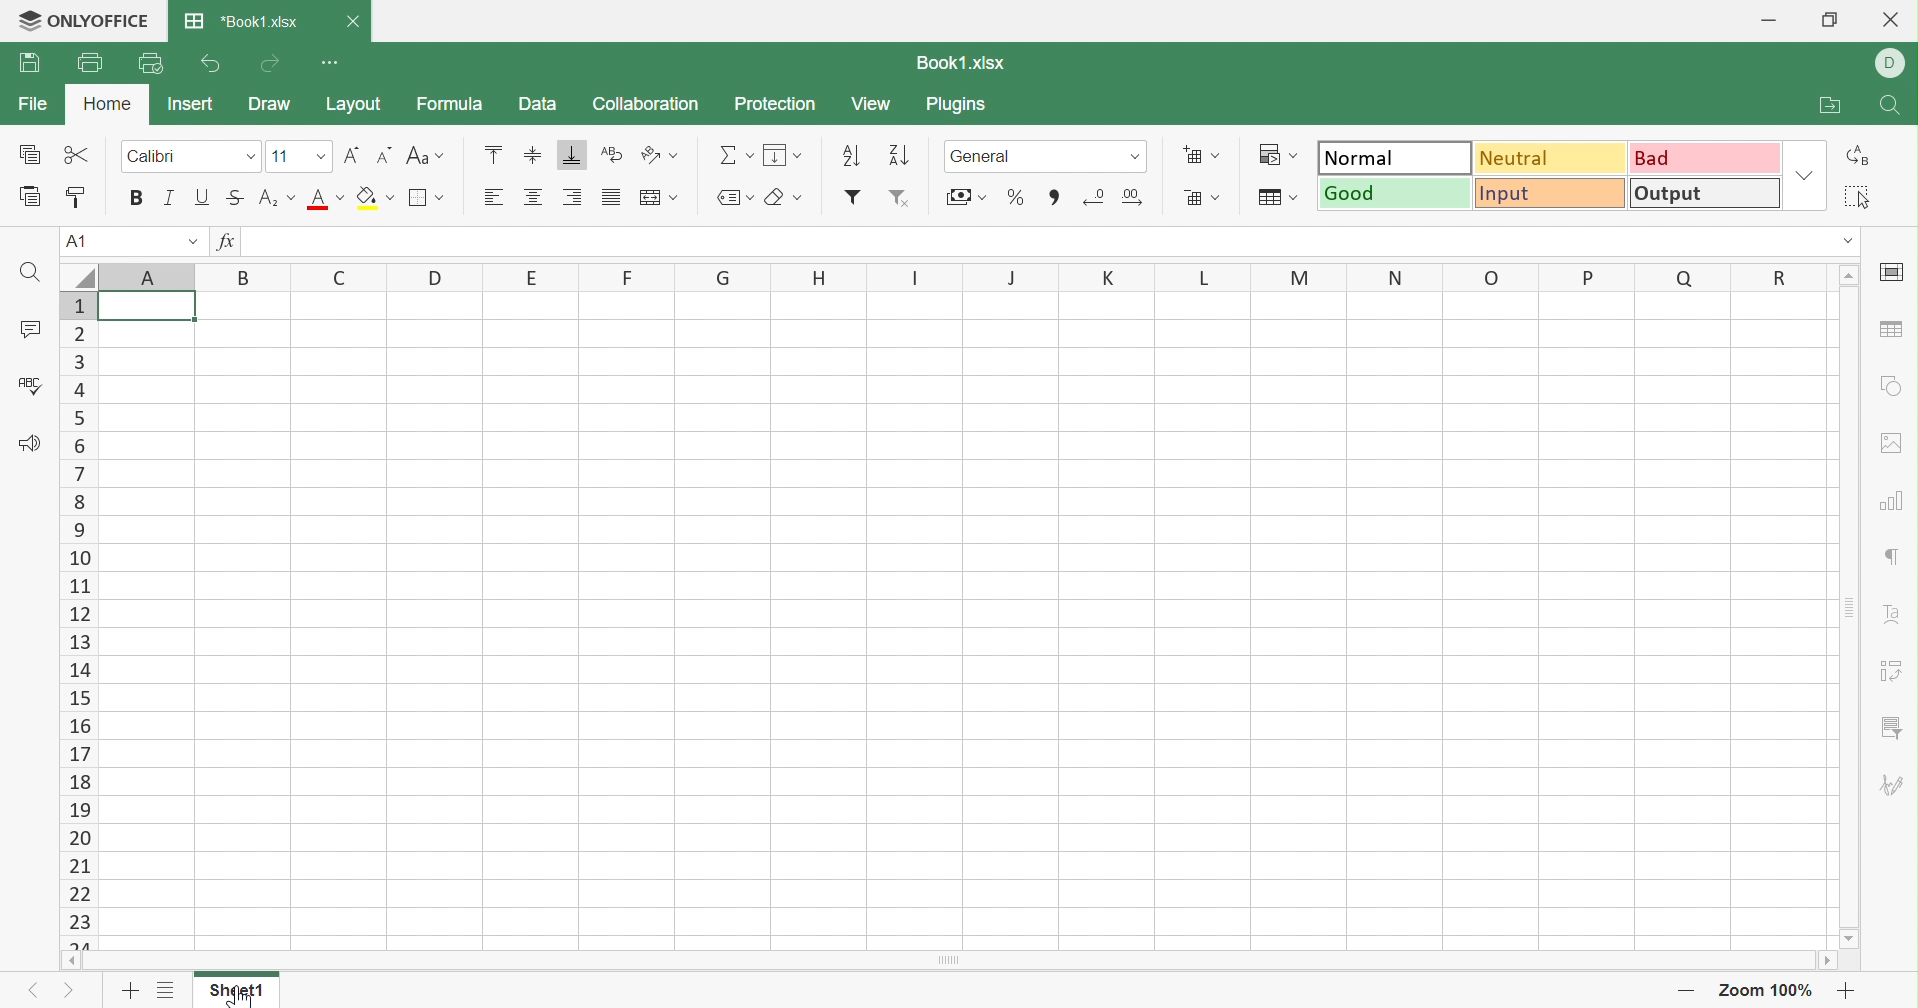 Image resolution: width=1918 pixels, height=1008 pixels. I want to click on Superscript/Subscript, so click(272, 195).